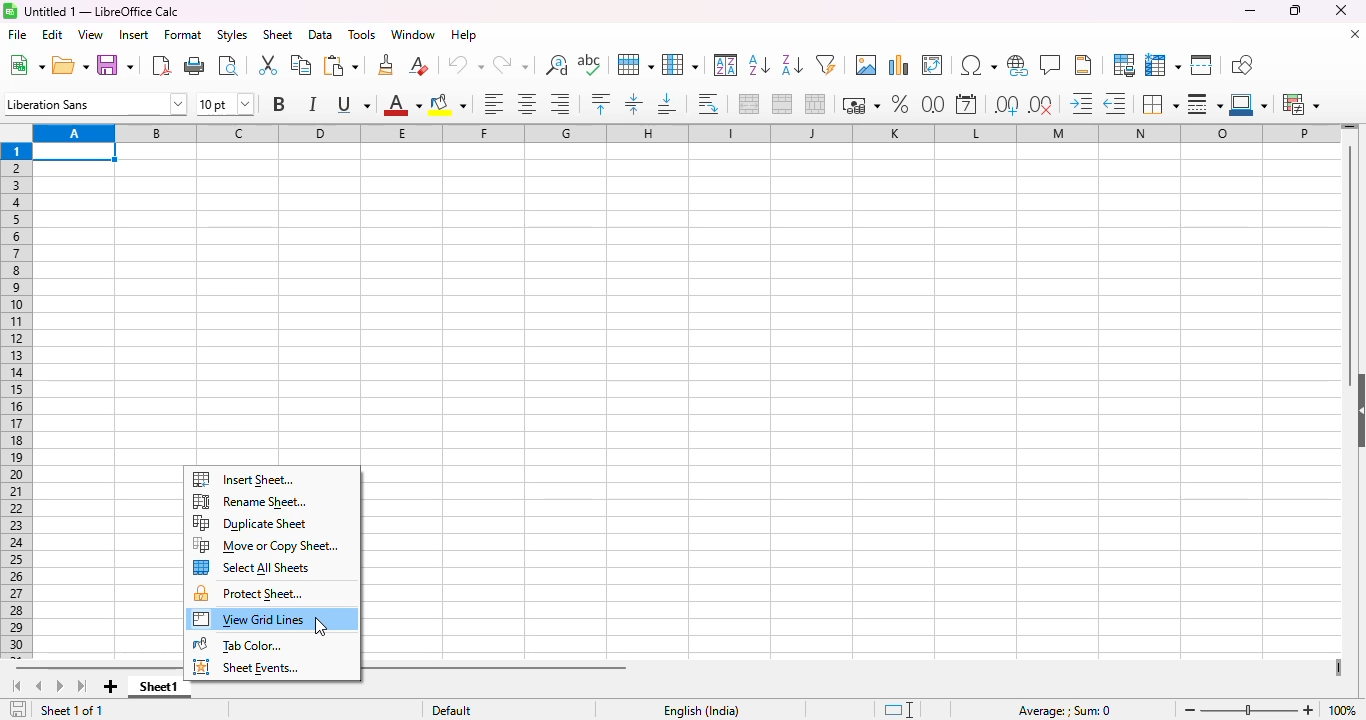  Describe the element at coordinates (278, 34) in the screenshot. I see `sheet` at that location.